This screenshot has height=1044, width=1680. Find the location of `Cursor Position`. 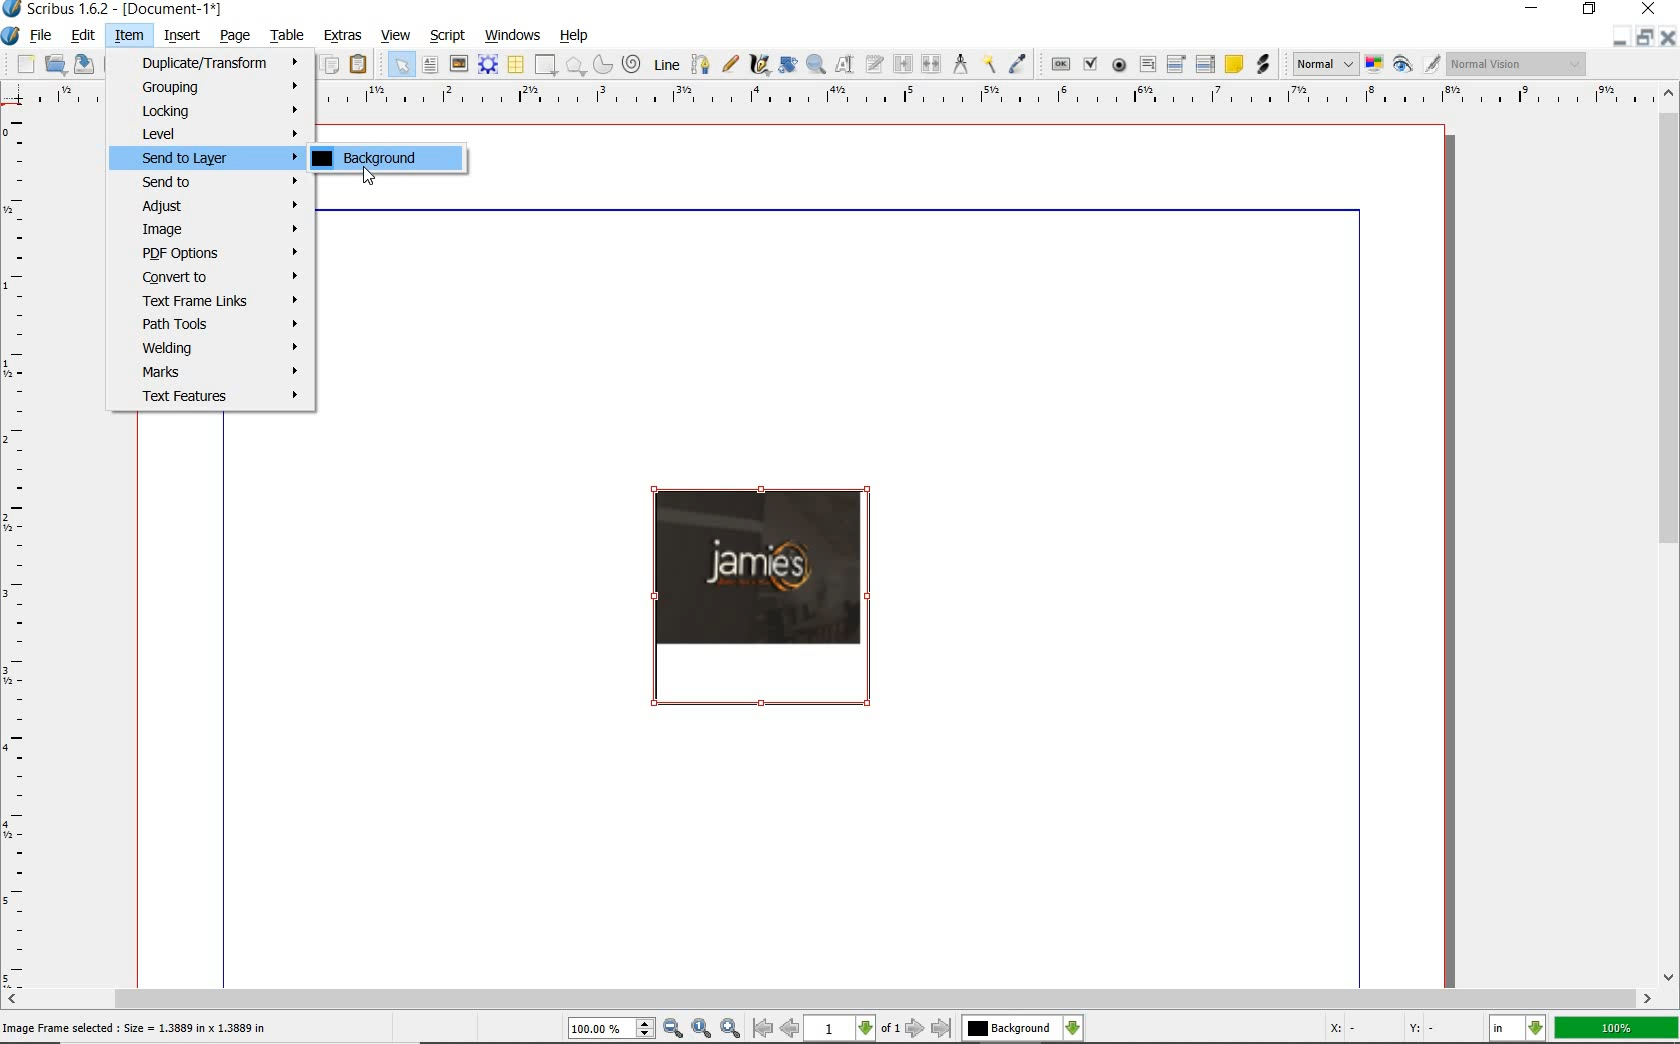

Cursor Position is located at coordinates (370, 177).